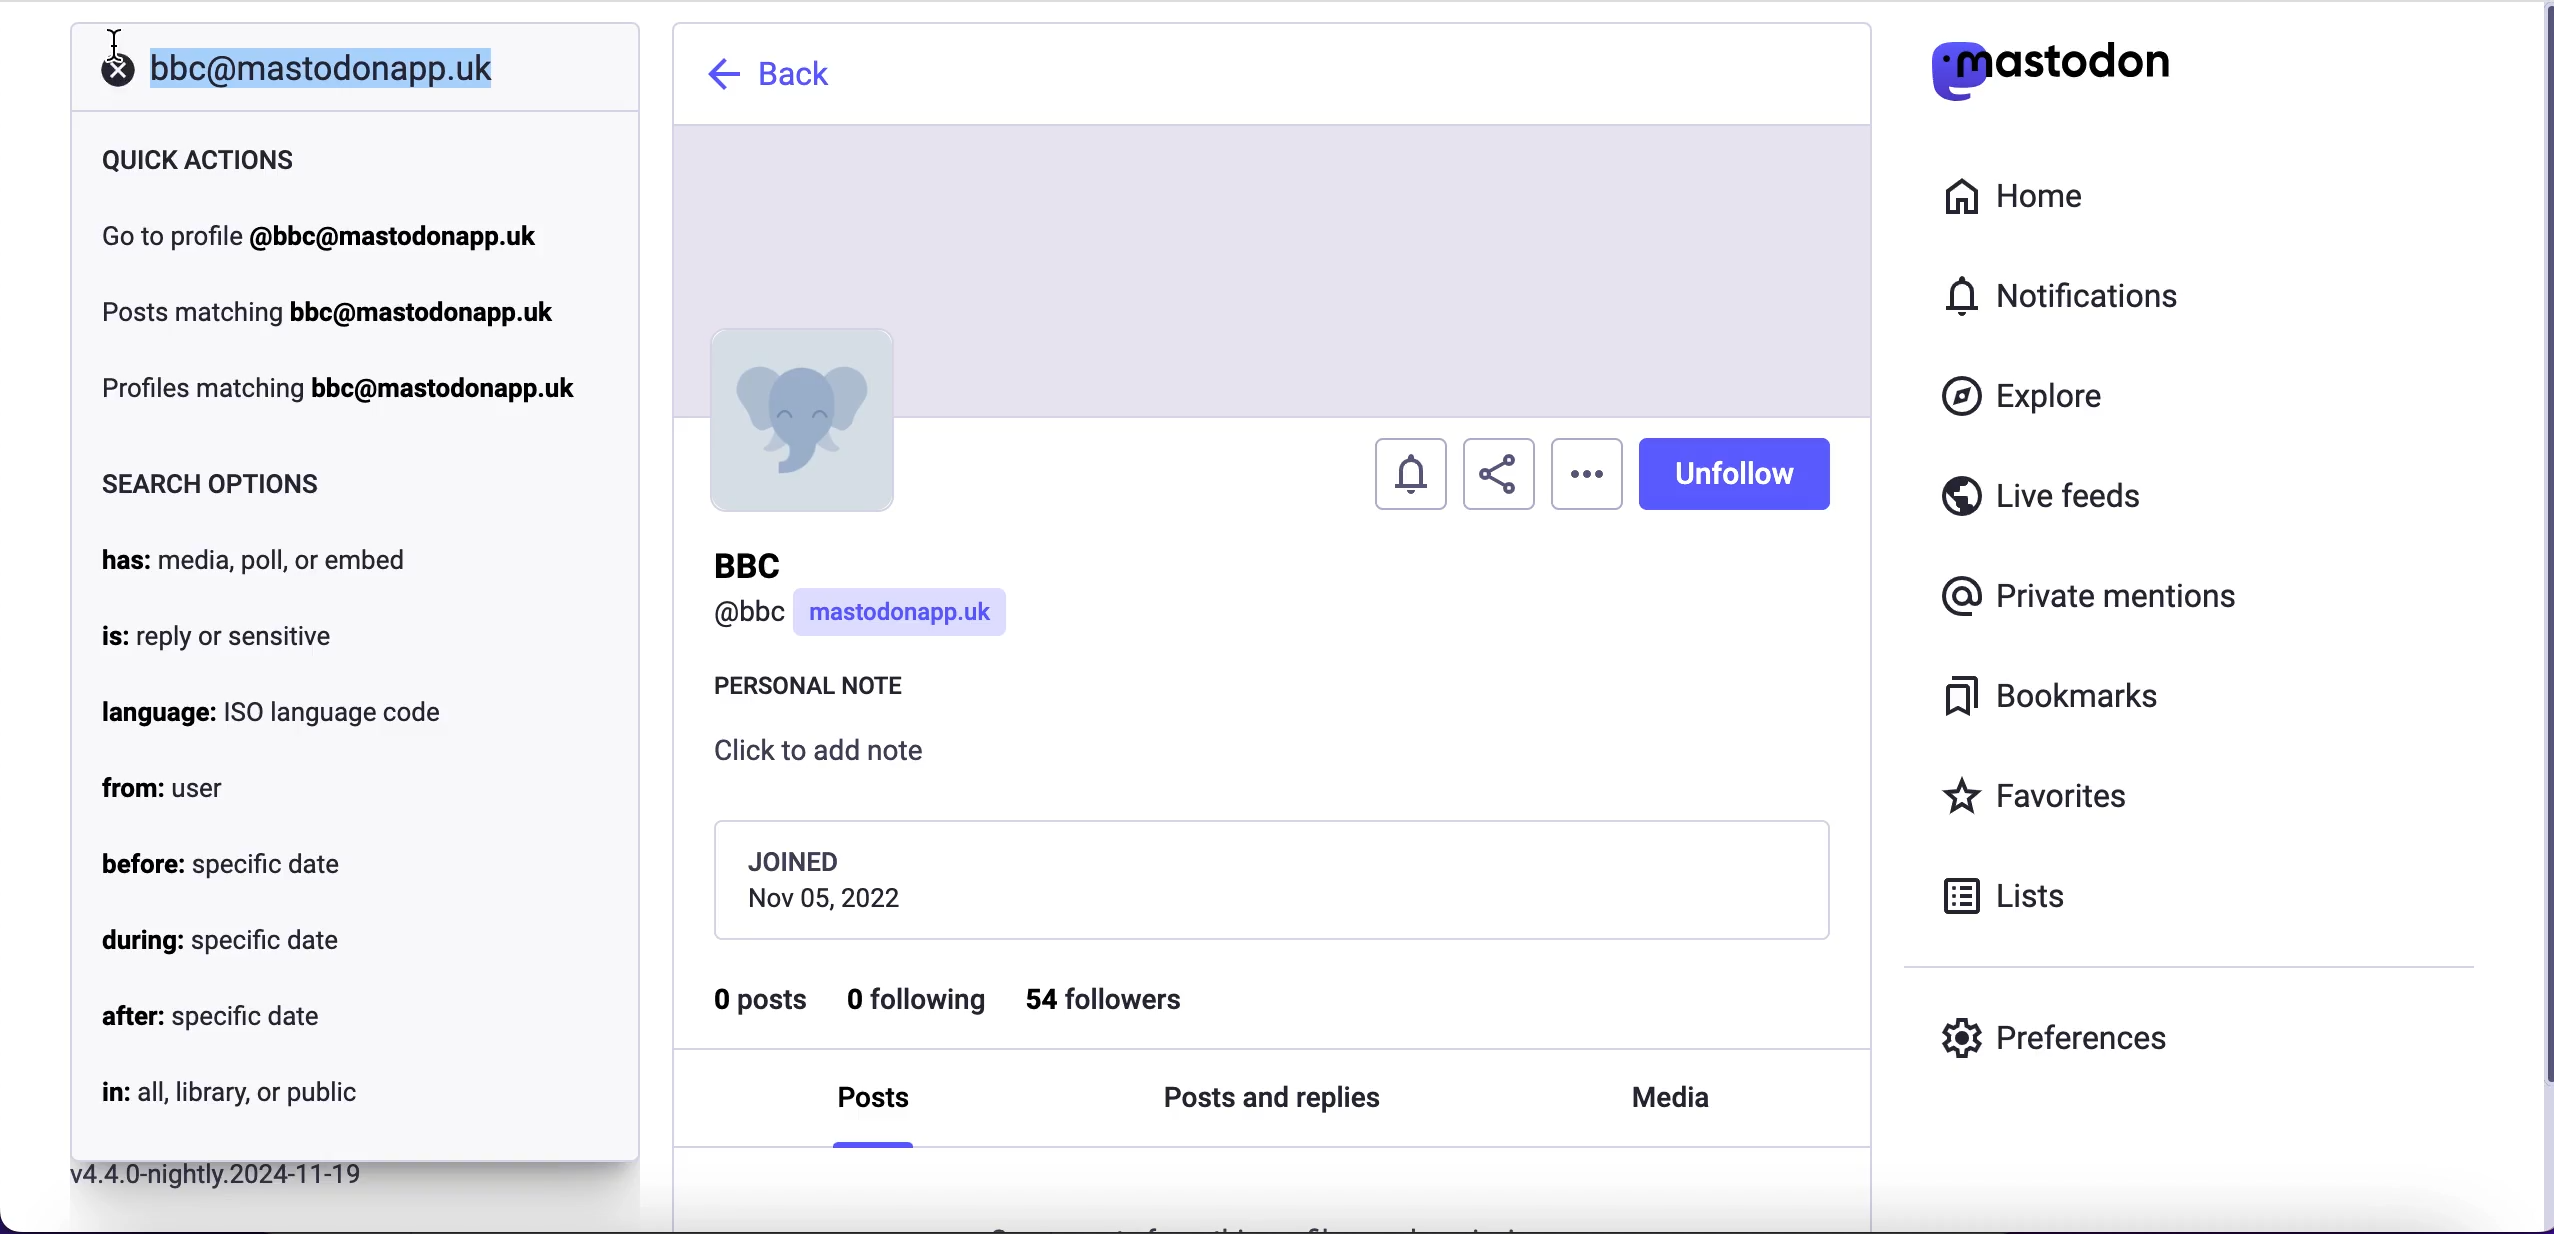 The image size is (2554, 1234). What do you see at coordinates (345, 391) in the screenshot?
I see `profiles matching` at bounding box center [345, 391].